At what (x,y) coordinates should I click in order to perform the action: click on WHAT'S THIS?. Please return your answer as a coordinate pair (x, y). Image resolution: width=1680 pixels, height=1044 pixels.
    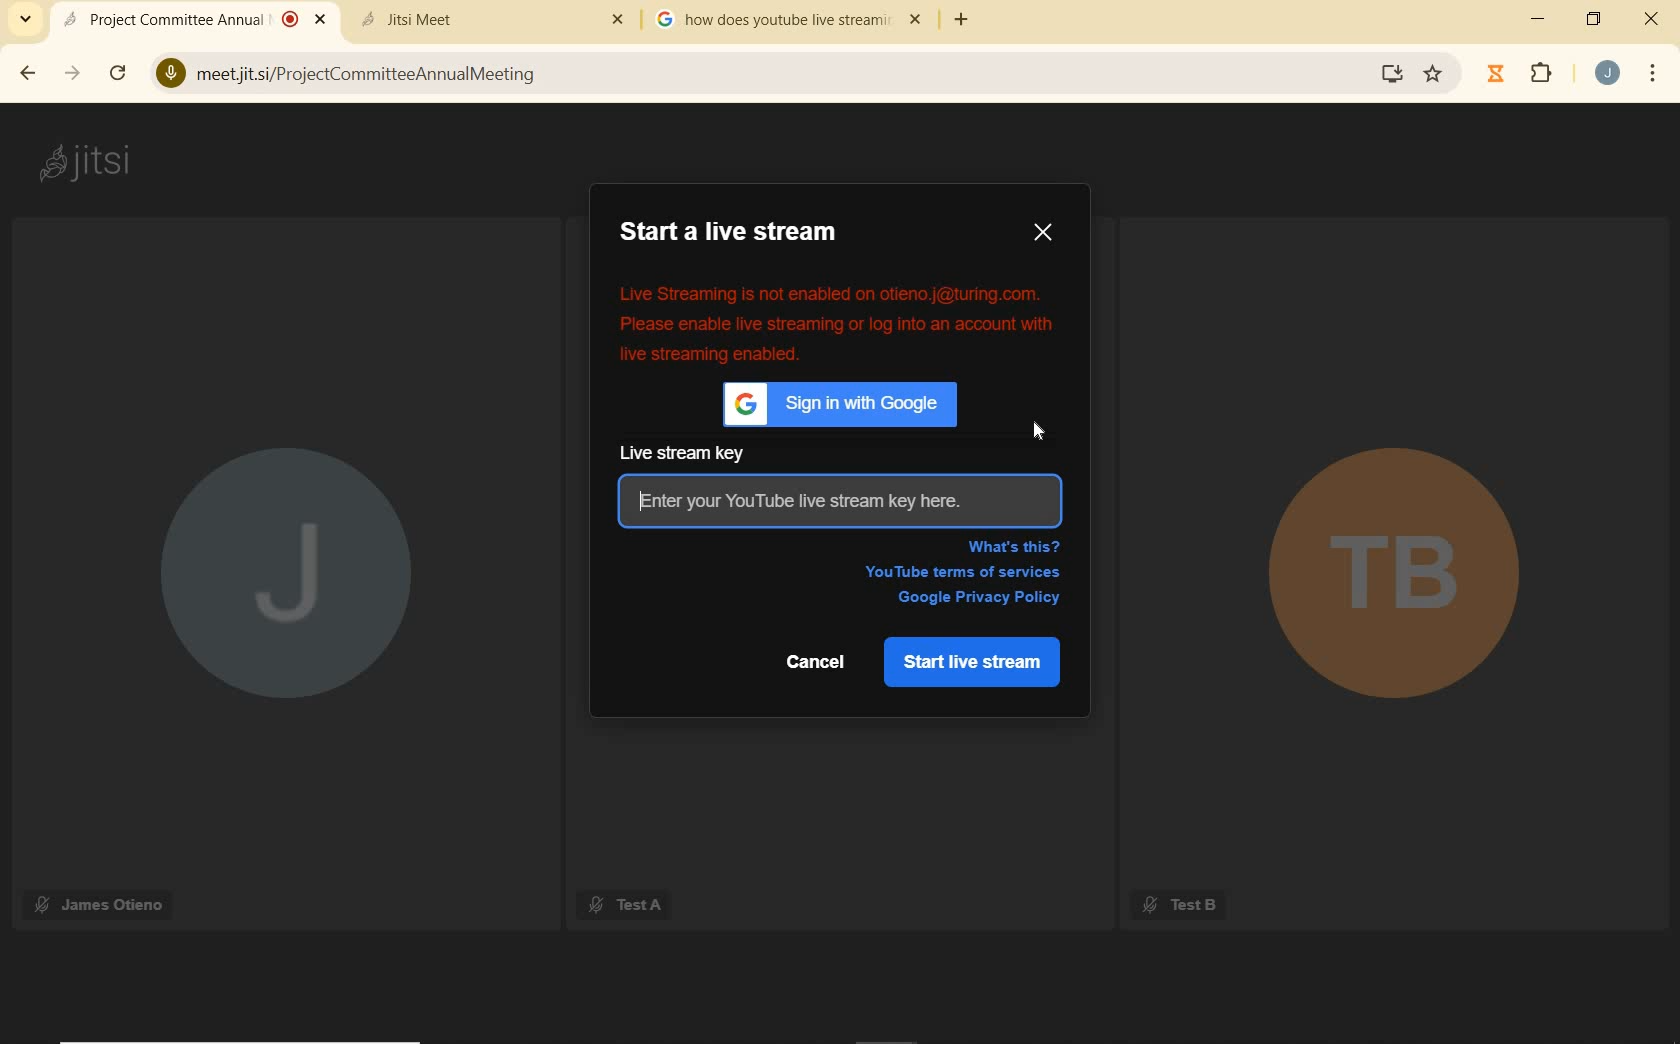
    Looking at the image, I should click on (1015, 547).